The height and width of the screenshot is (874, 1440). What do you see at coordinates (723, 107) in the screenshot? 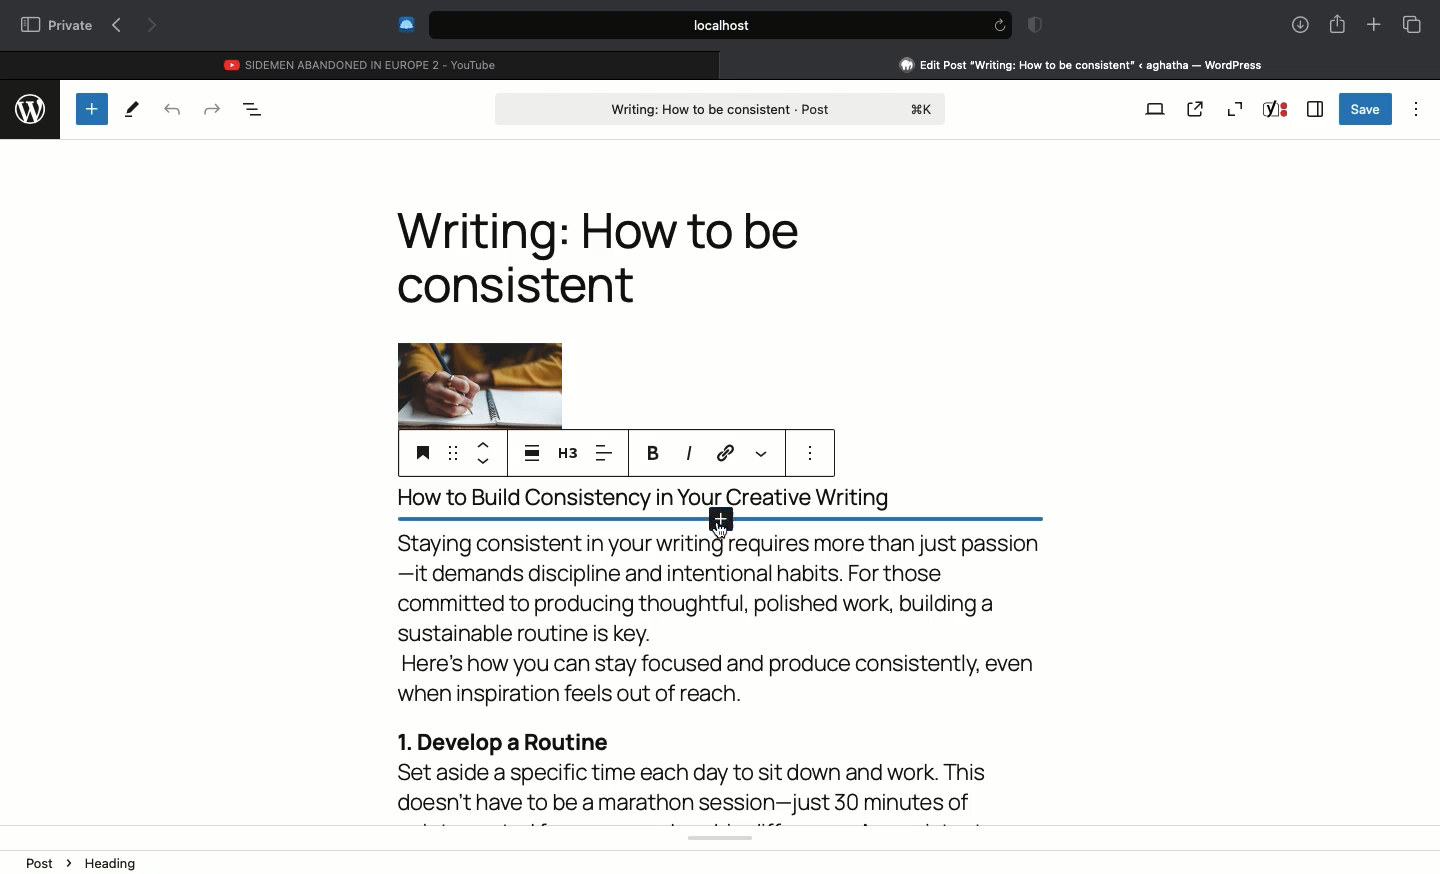
I see `Post` at bounding box center [723, 107].